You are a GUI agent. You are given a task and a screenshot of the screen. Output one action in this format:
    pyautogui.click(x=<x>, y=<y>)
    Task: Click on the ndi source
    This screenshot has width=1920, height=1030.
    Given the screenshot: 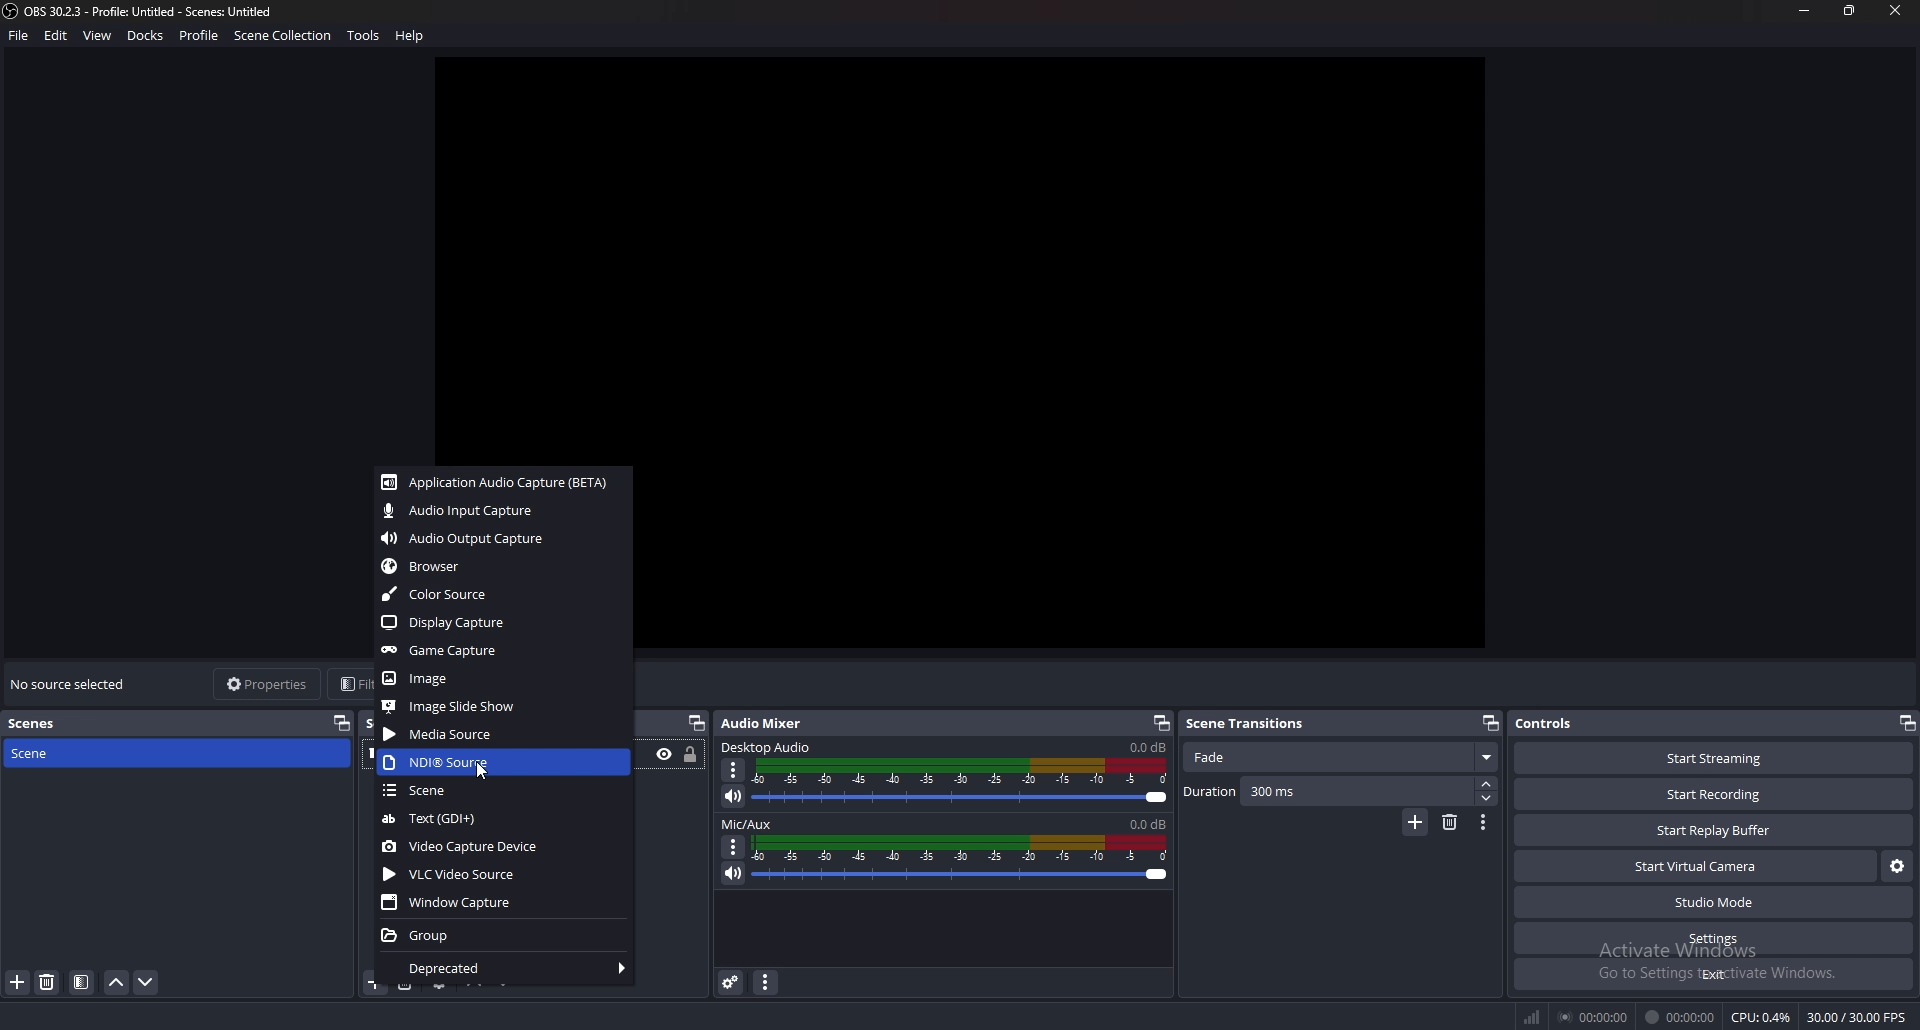 What is the action you would take?
    pyautogui.click(x=502, y=762)
    